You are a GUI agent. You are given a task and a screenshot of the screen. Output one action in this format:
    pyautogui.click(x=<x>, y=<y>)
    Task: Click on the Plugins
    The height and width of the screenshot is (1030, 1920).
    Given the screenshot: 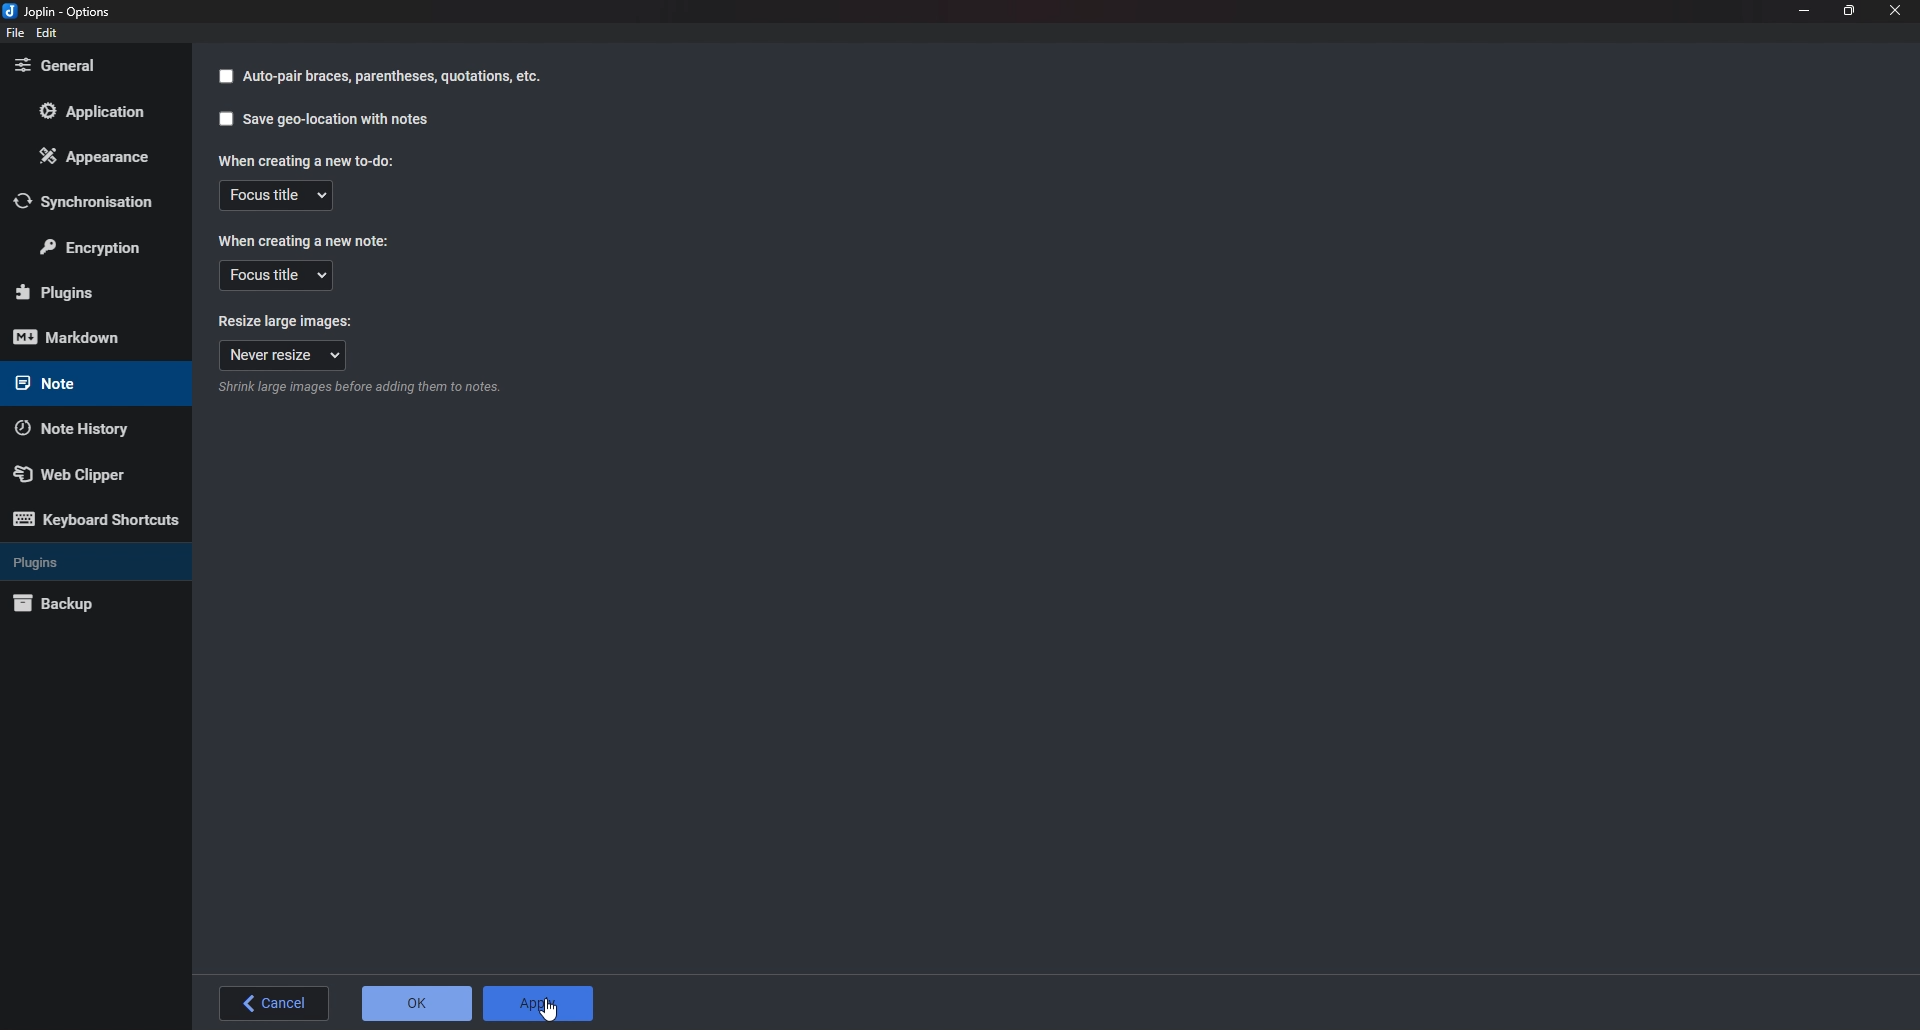 What is the action you would take?
    pyautogui.click(x=92, y=560)
    